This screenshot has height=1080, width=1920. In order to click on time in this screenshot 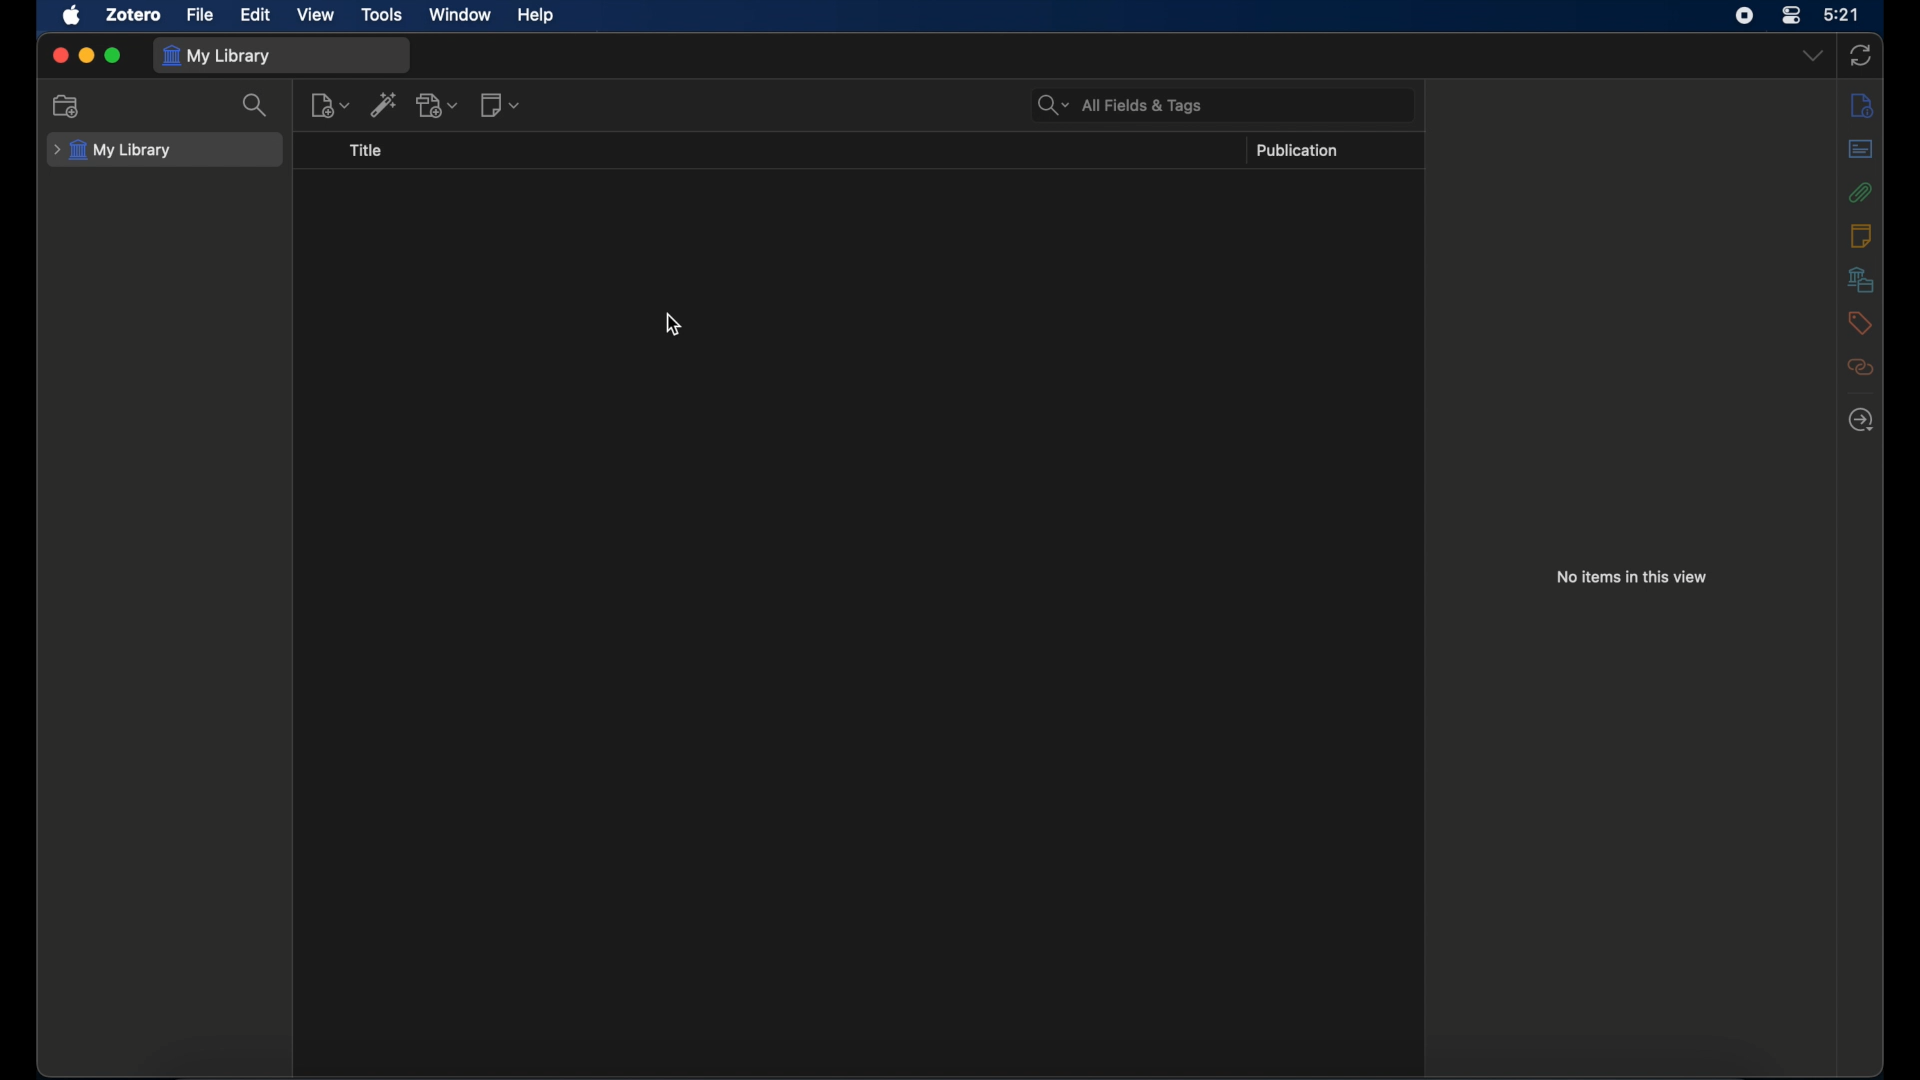, I will do `click(1842, 15)`.